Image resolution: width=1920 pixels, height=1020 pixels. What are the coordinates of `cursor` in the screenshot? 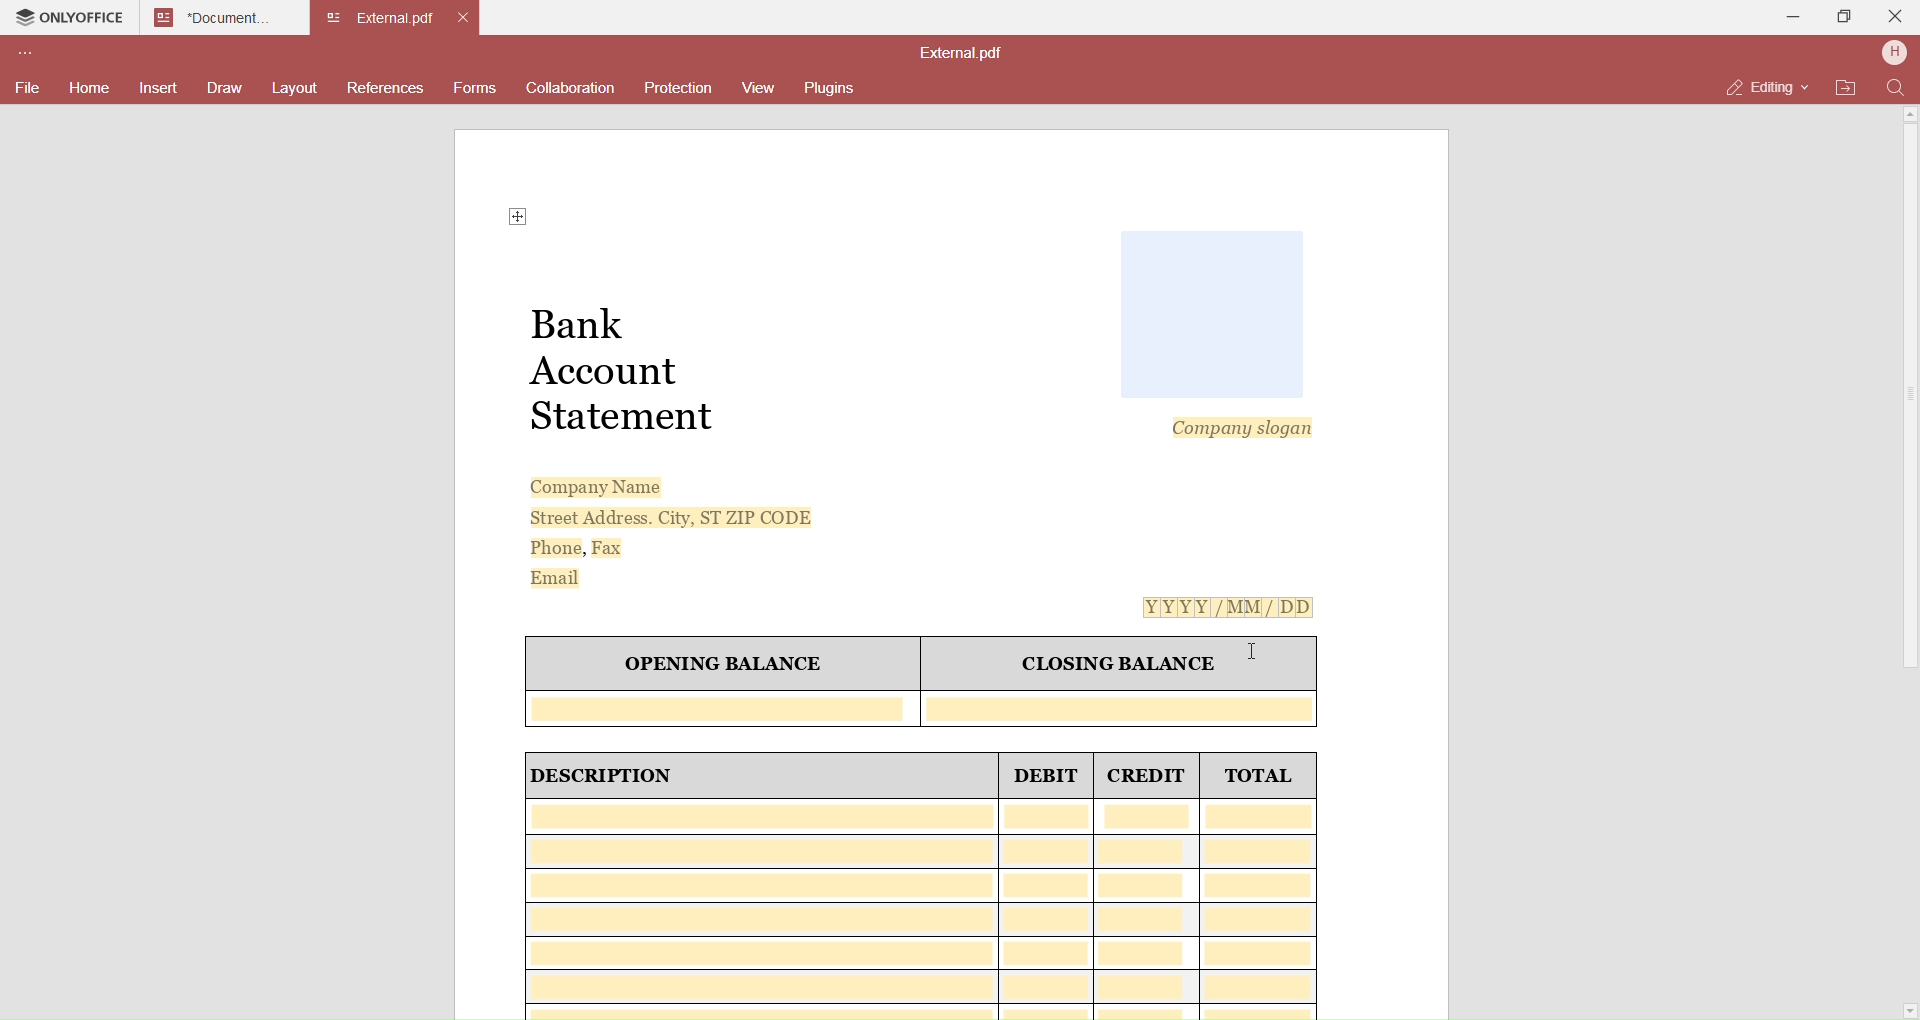 It's located at (1253, 651).